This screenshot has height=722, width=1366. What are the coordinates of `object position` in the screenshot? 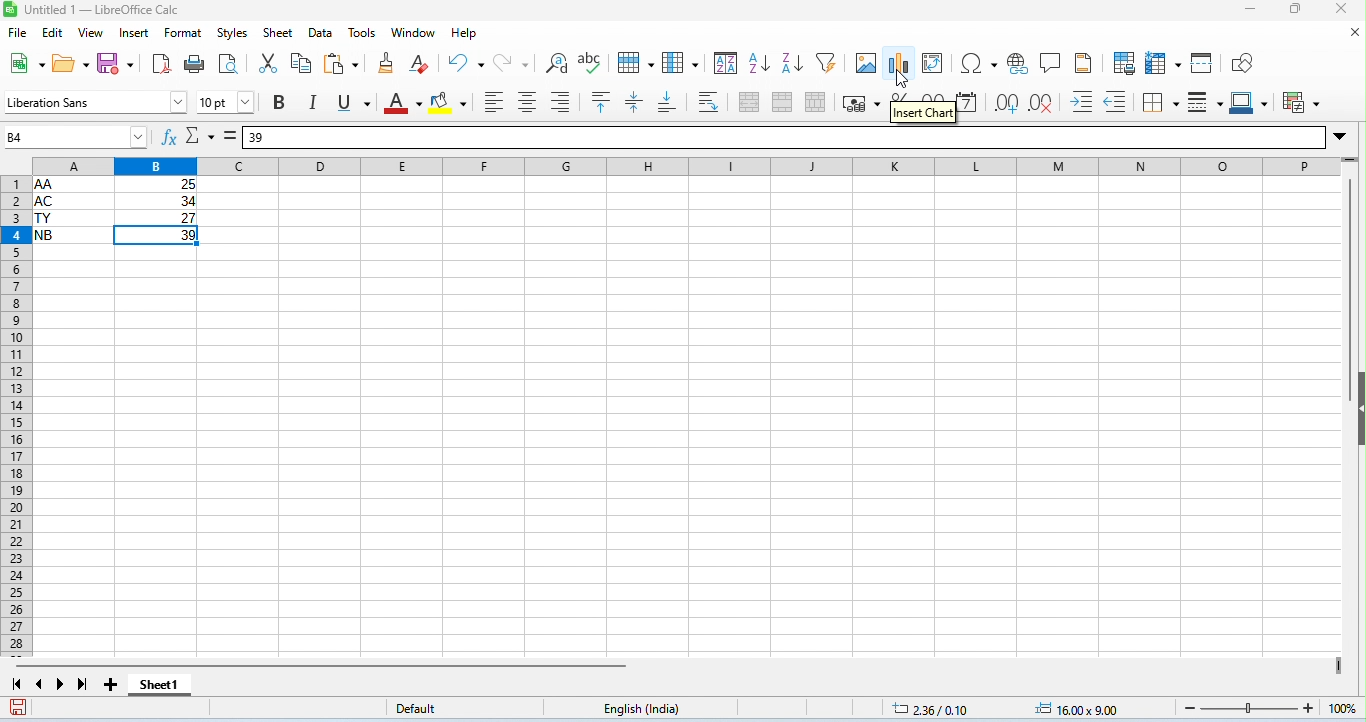 It's located at (1081, 709).